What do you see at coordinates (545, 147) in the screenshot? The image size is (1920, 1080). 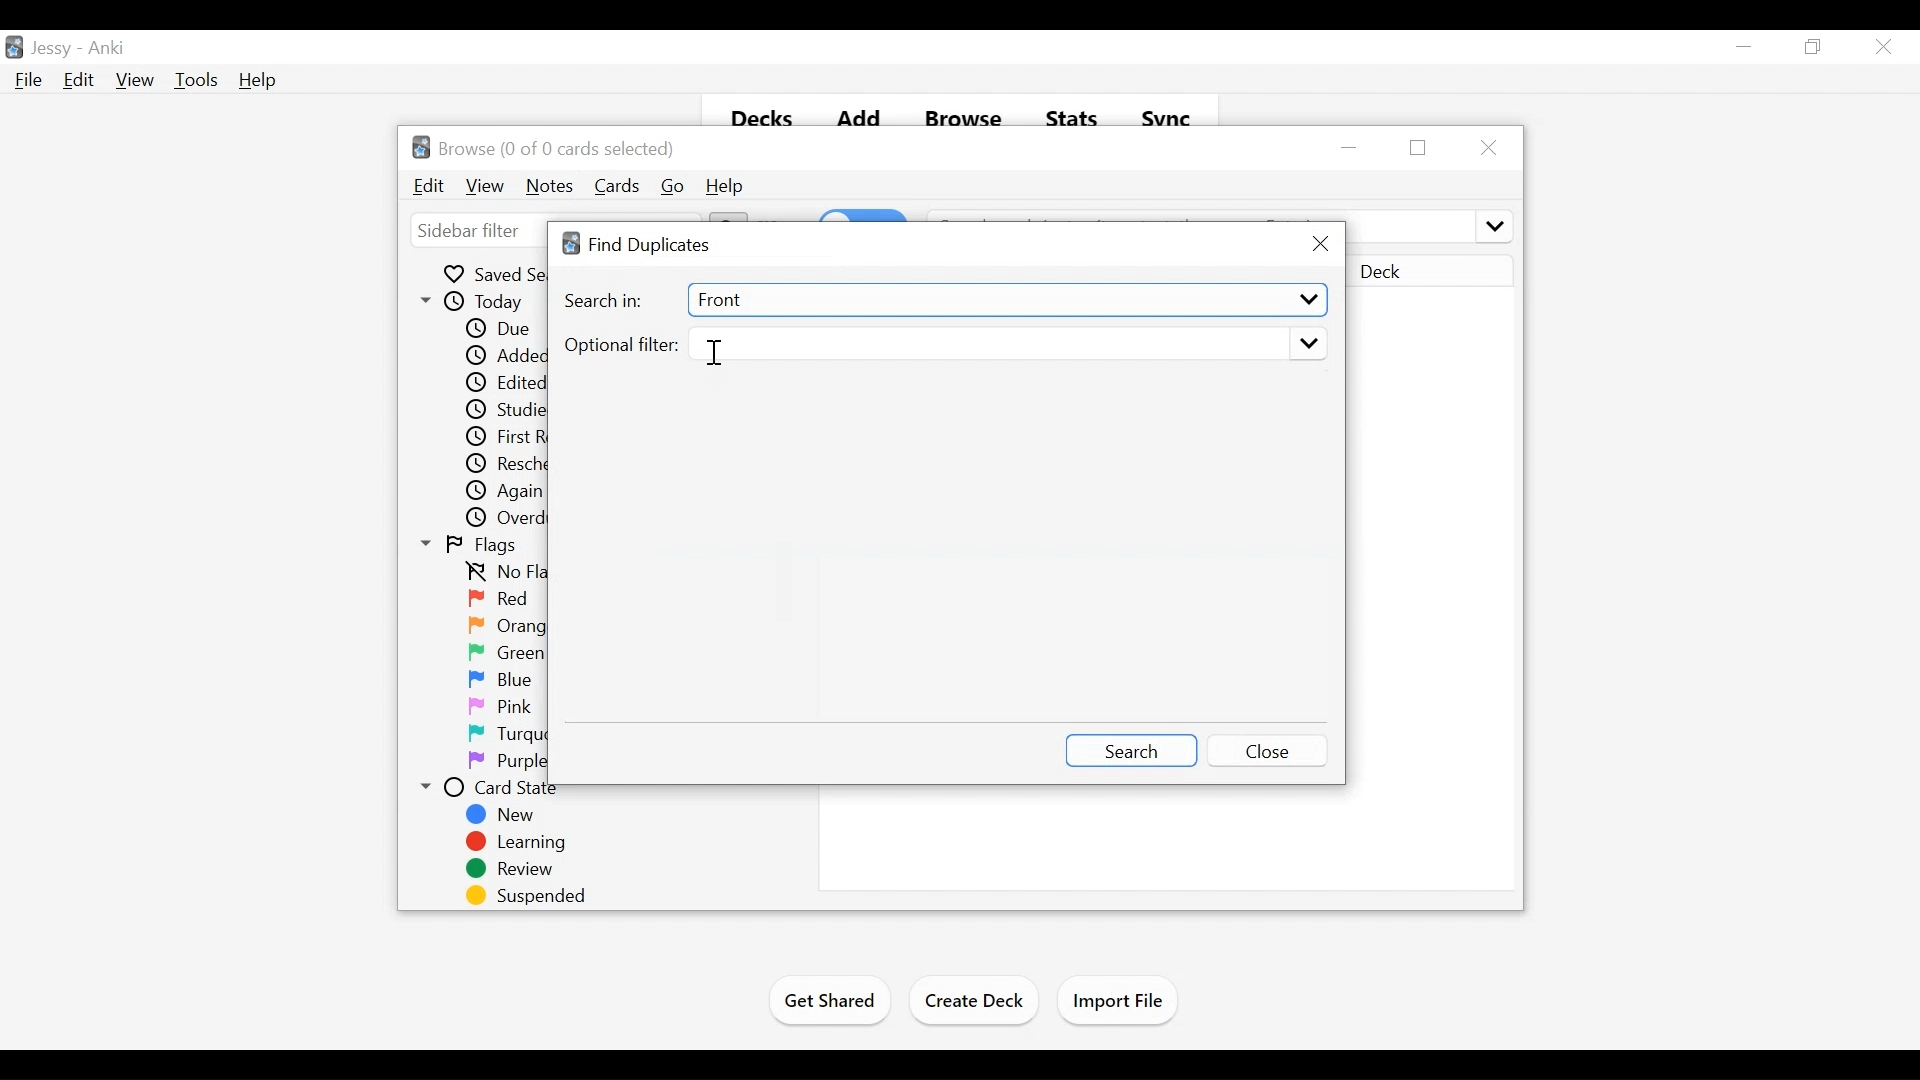 I see `Browse (number of selected cards)` at bounding box center [545, 147].